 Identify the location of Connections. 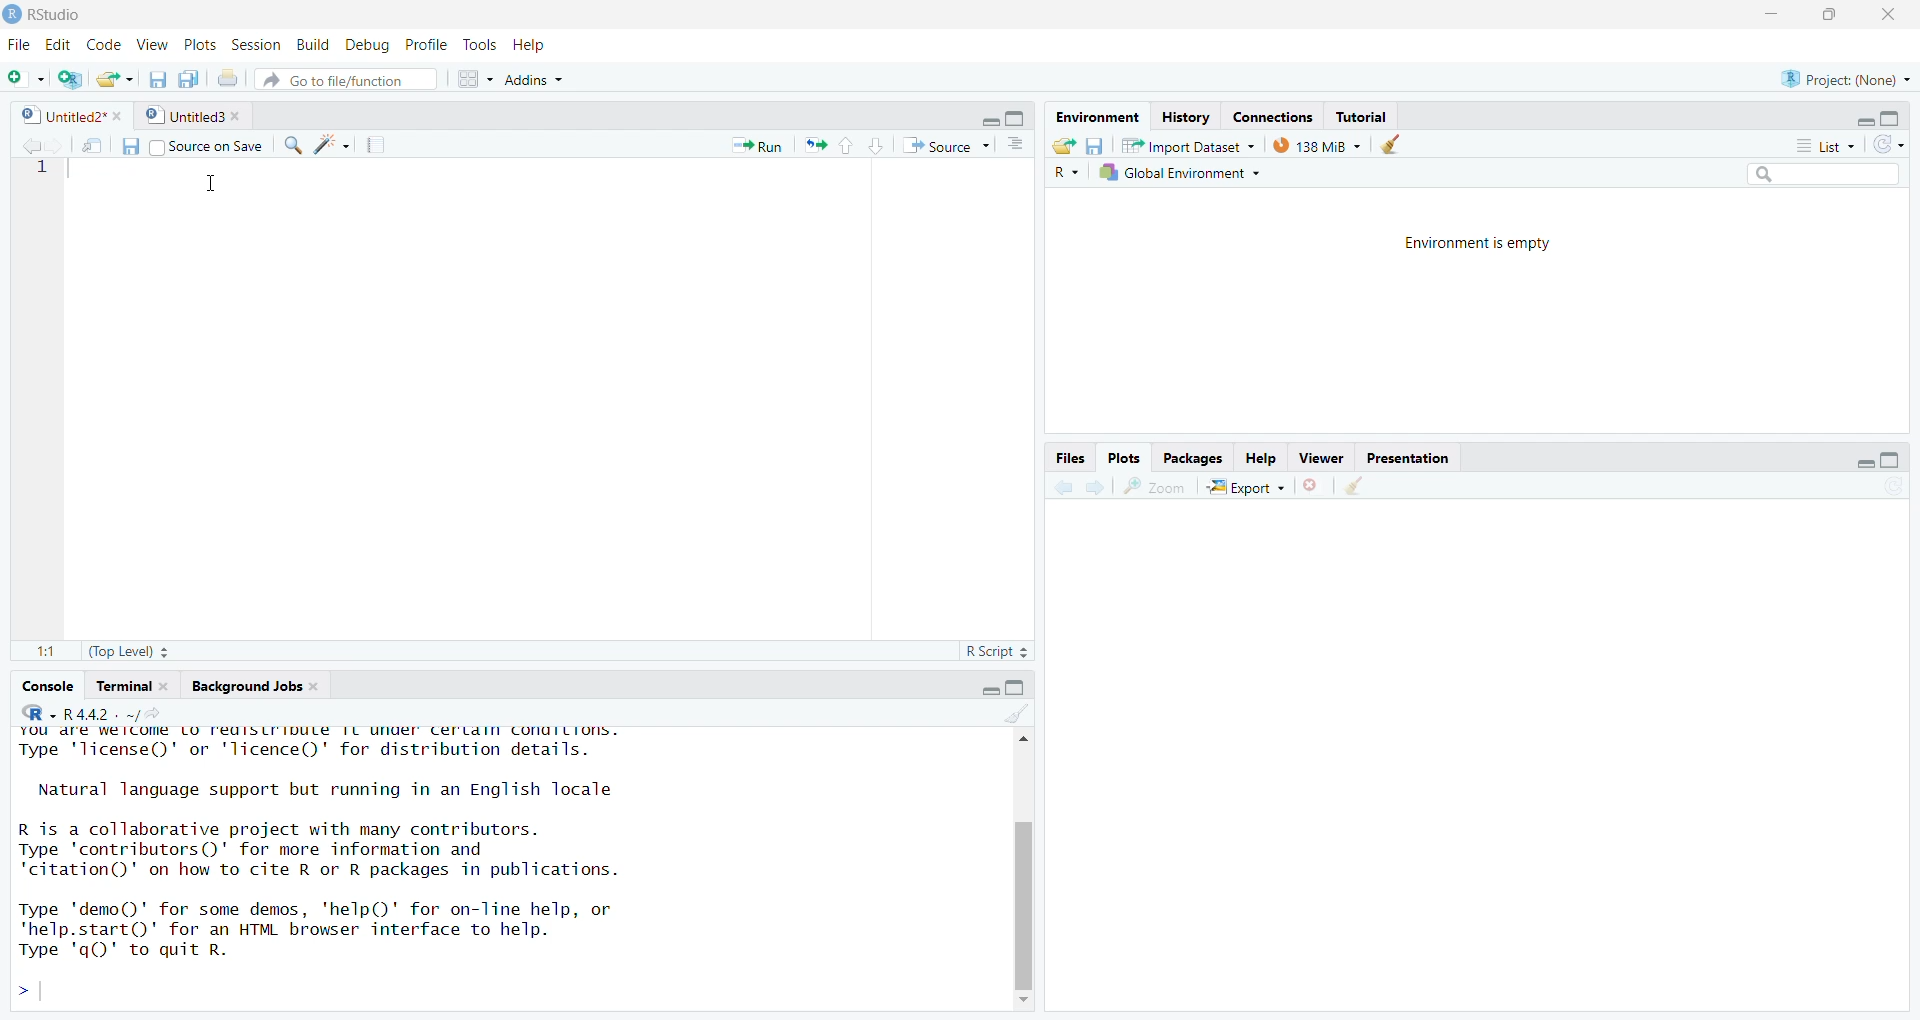
(1271, 114).